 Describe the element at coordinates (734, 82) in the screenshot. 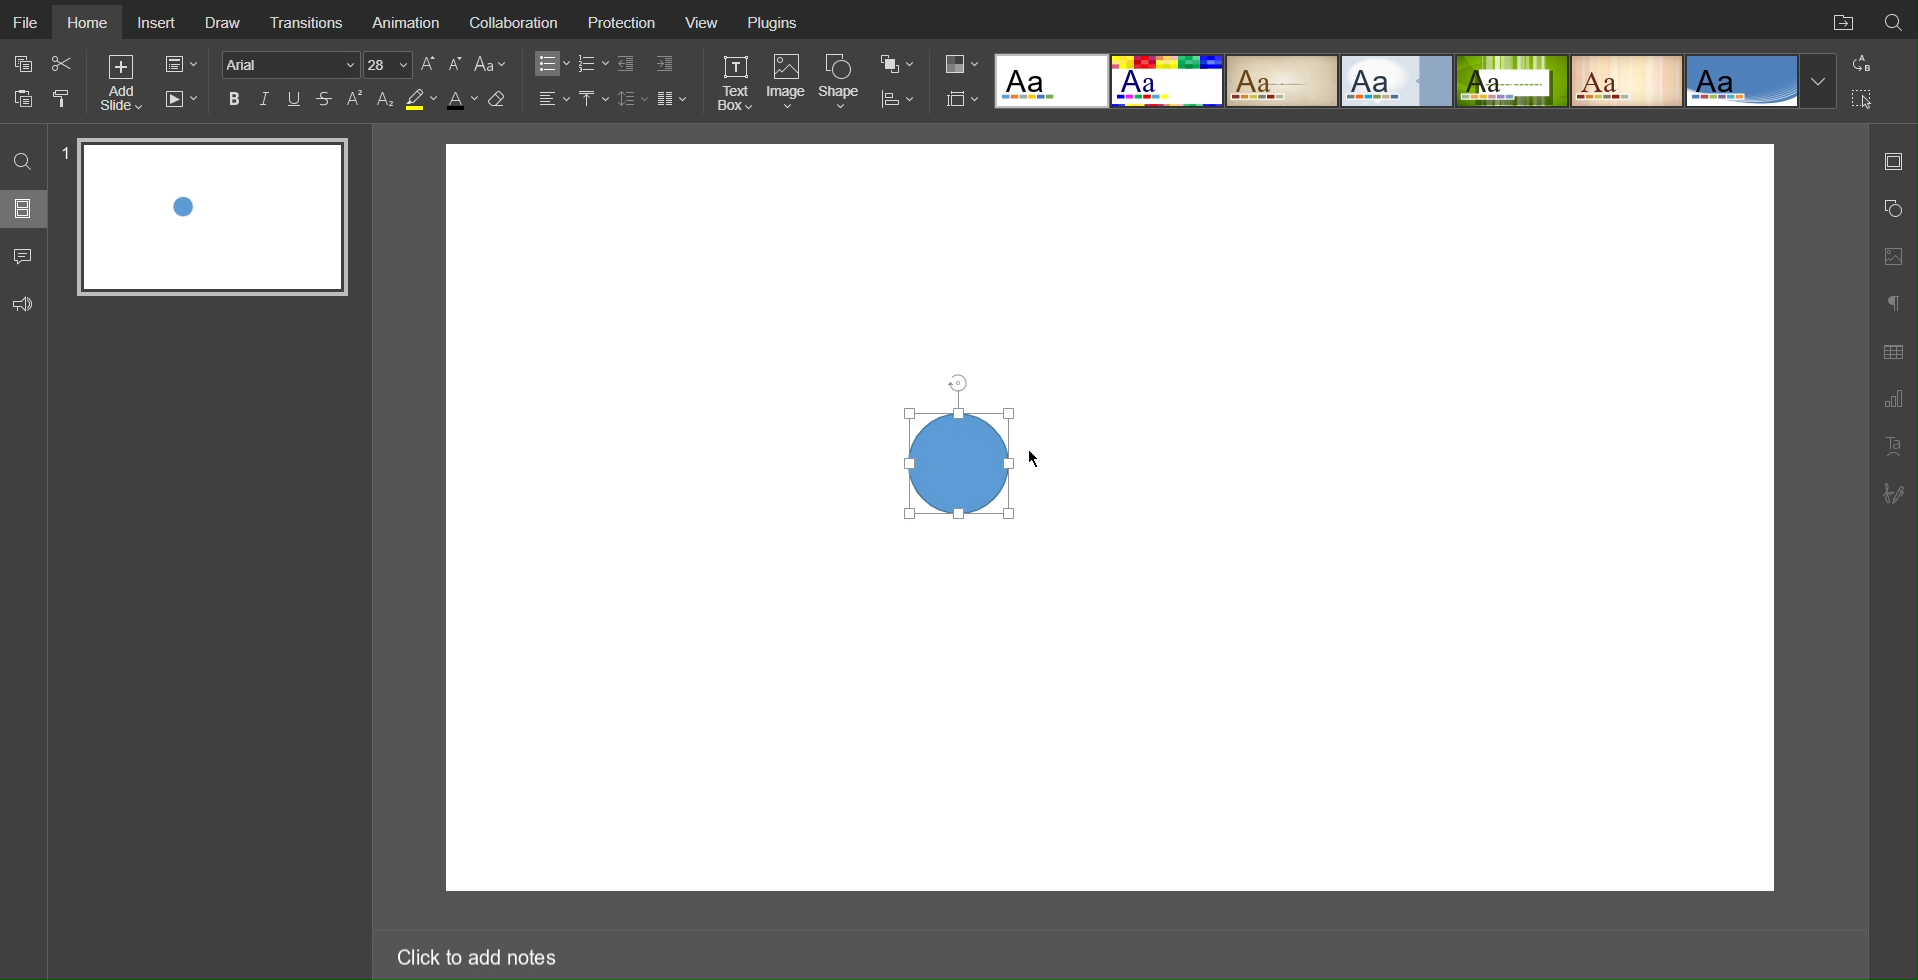

I see `Text Box` at that location.